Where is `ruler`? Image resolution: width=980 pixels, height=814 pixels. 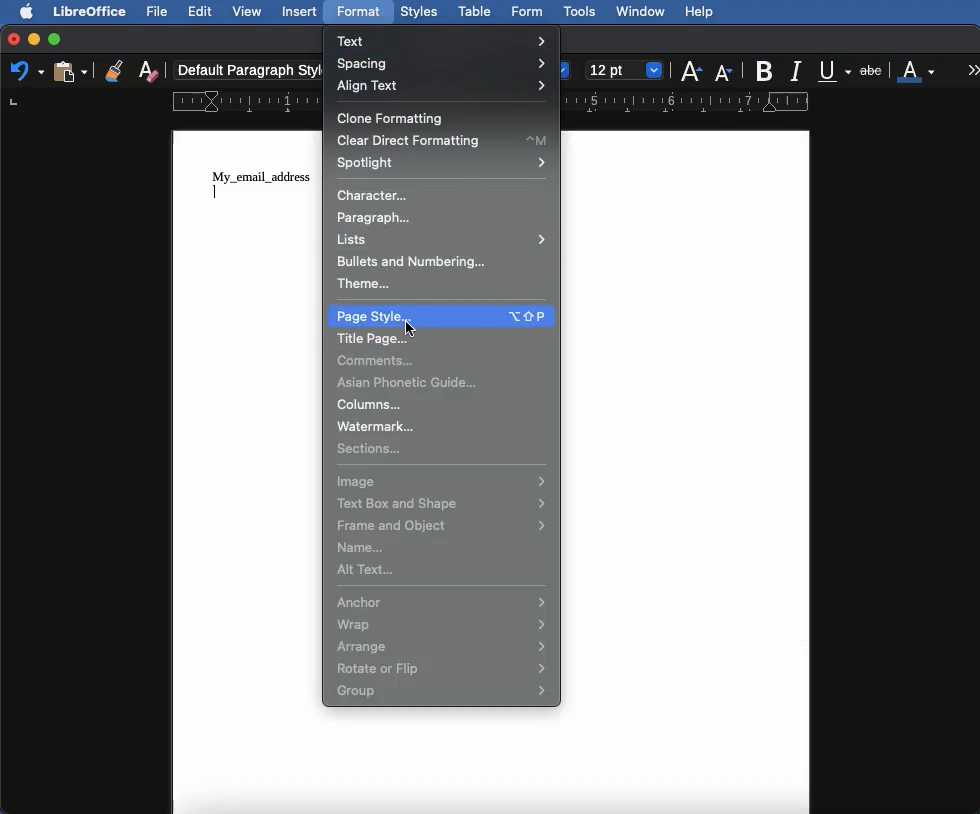 ruler is located at coordinates (243, 102).